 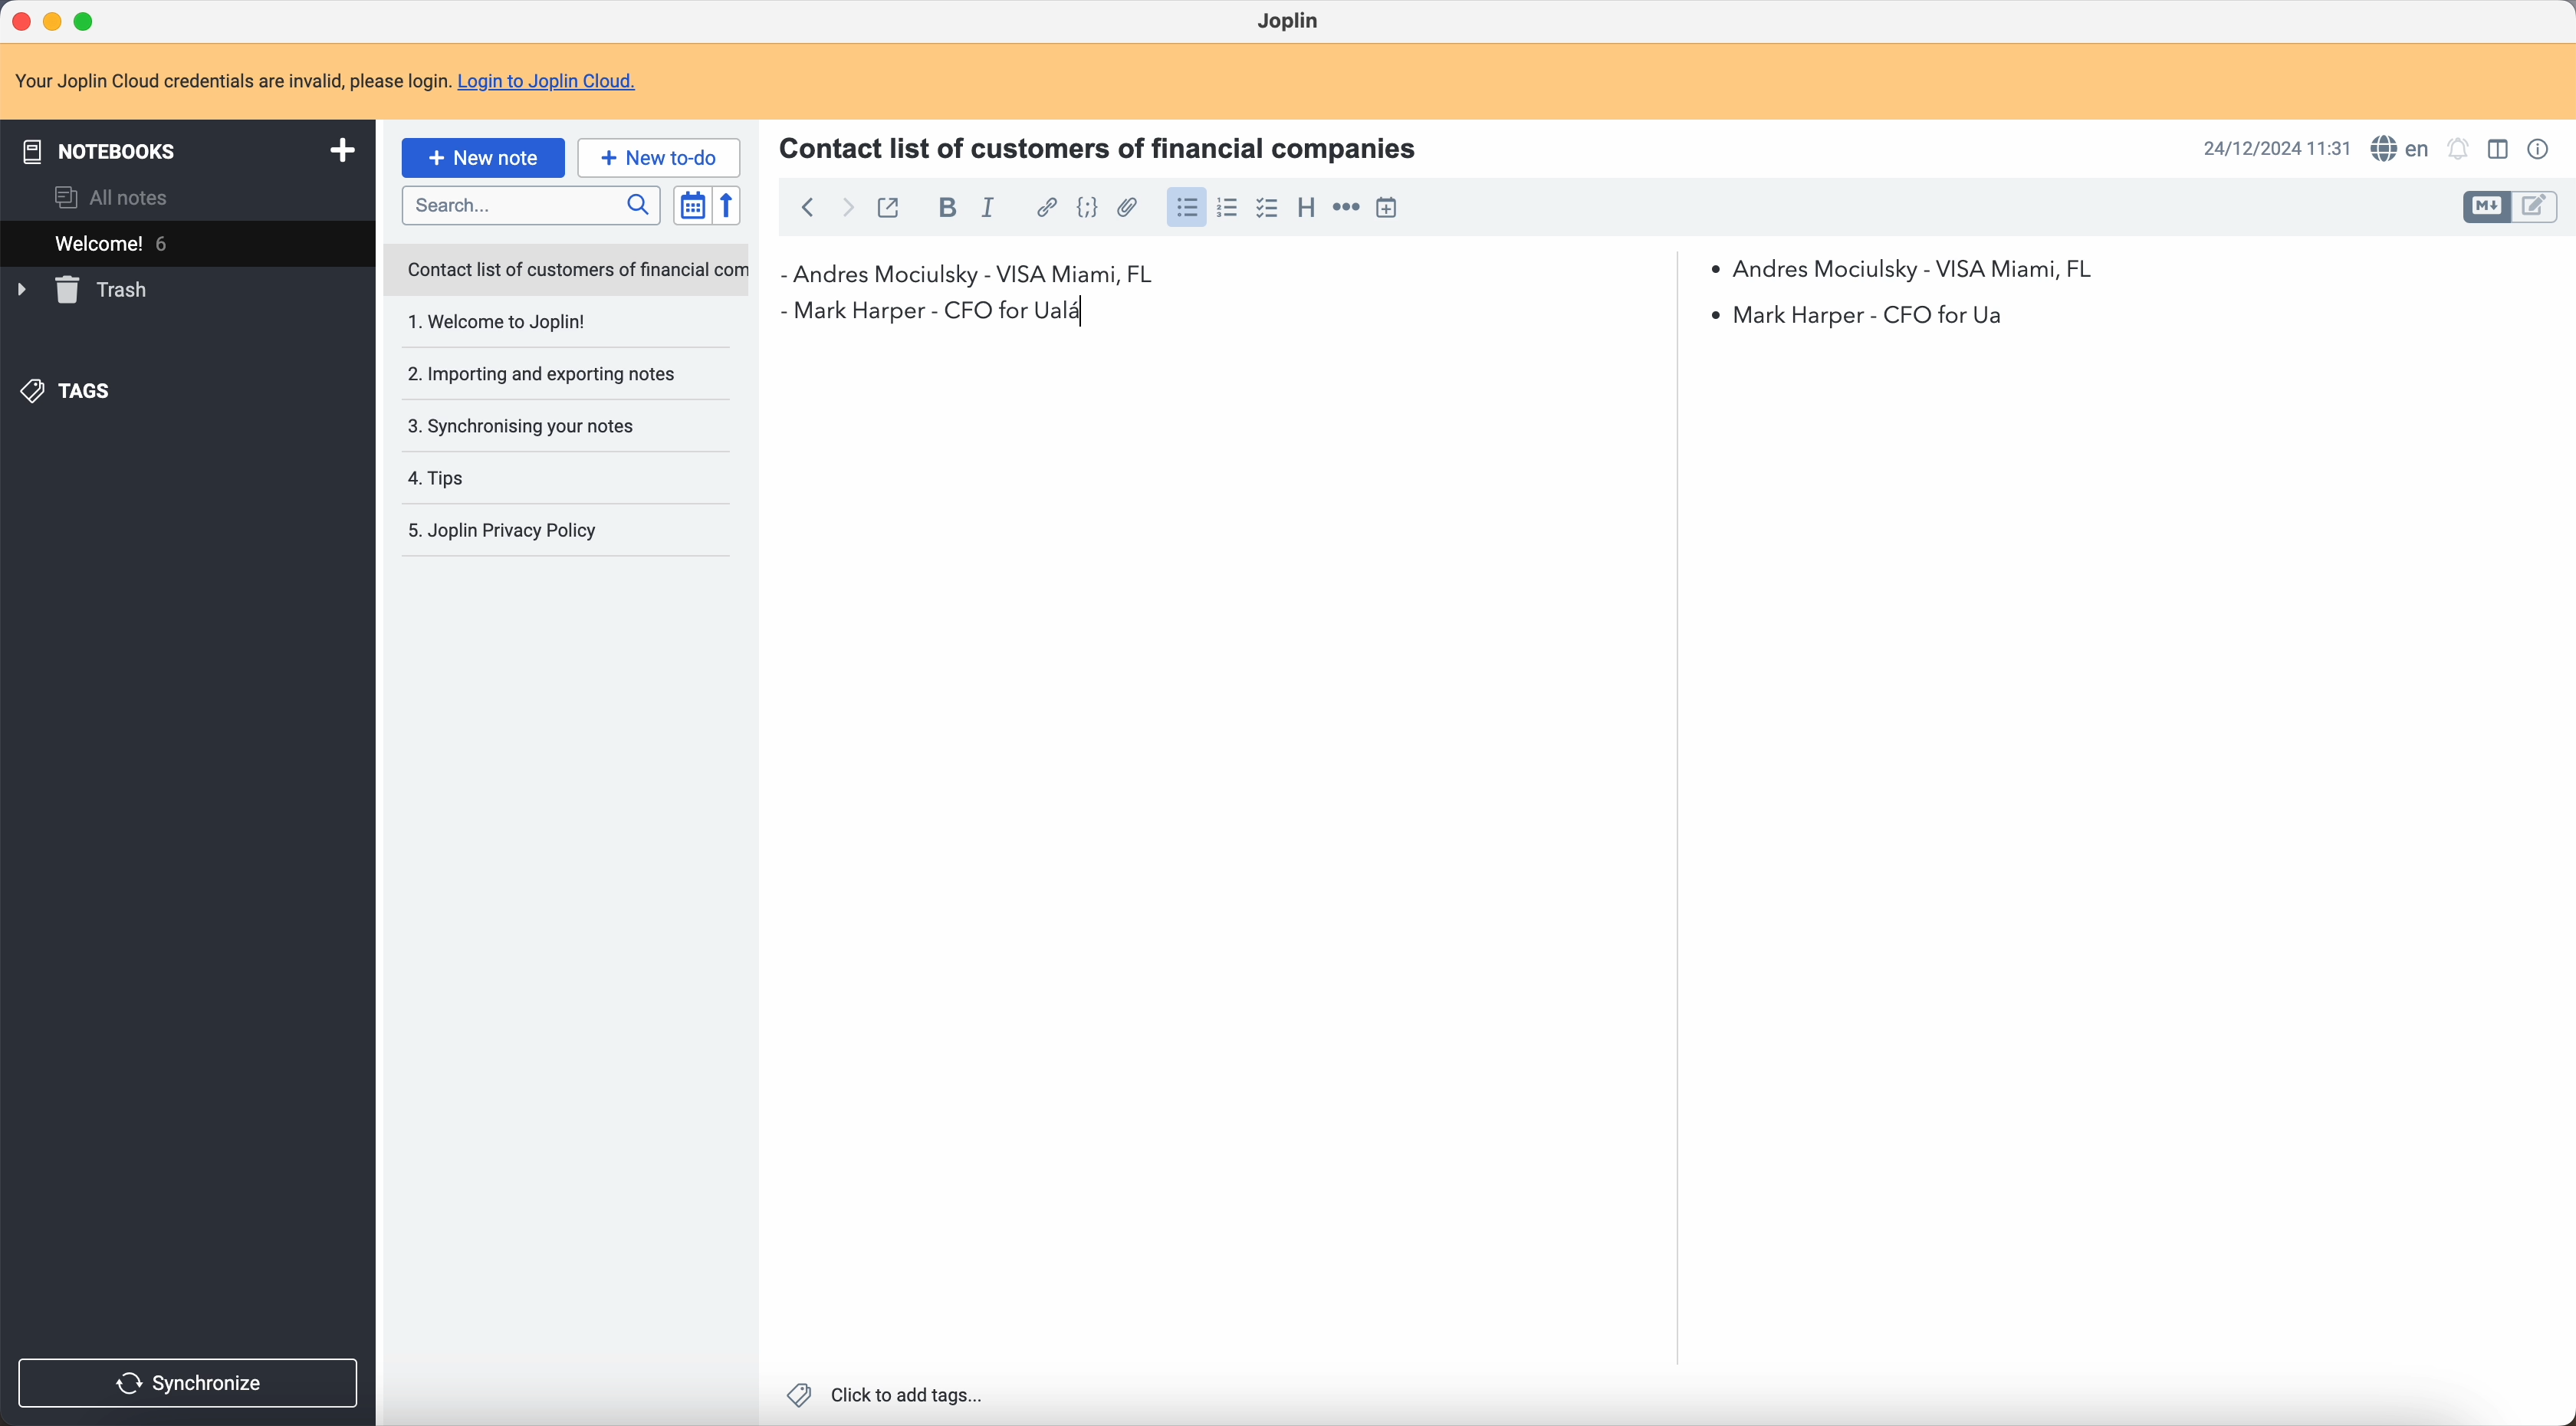 I want to click on foward, so click(x=849, y=209).